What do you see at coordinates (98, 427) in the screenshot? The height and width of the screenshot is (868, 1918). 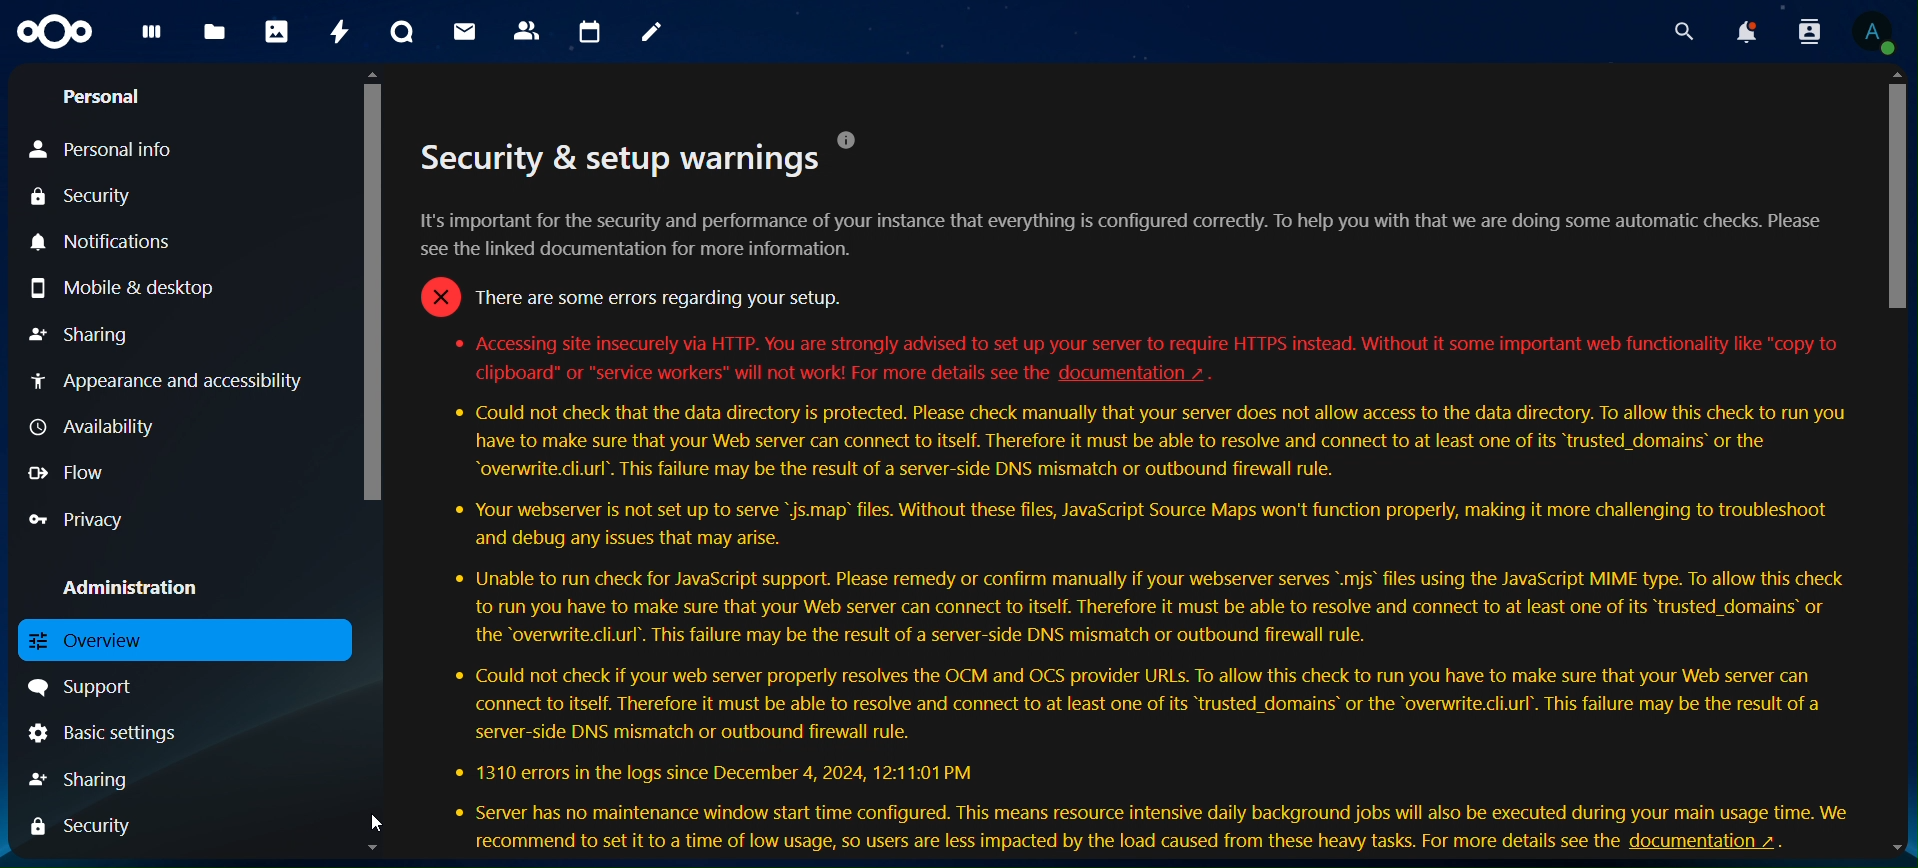 I see `availabilty` at bounding box center [98, 427].